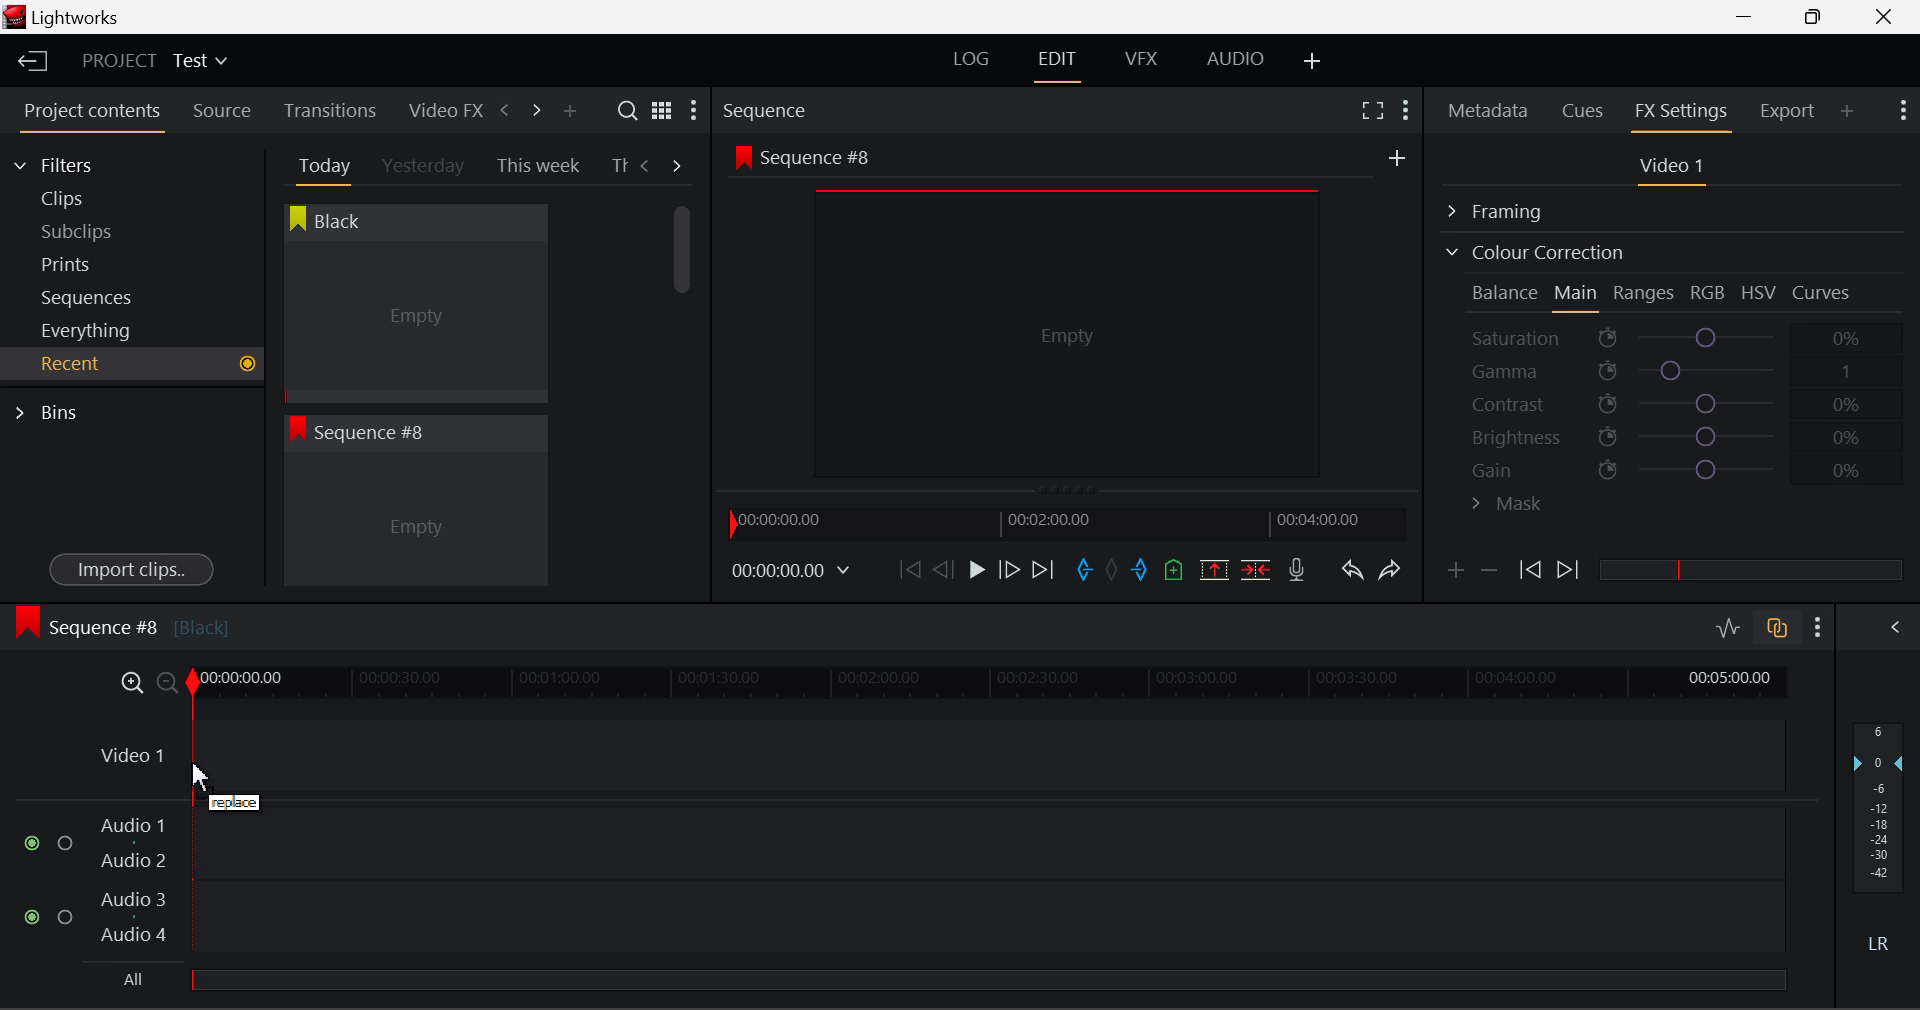 The width and height of the screenshot is (1920, 1010). Describe the element at coordinates (1145, 61) in the screenshot. I see `VFX Layout` at that location.